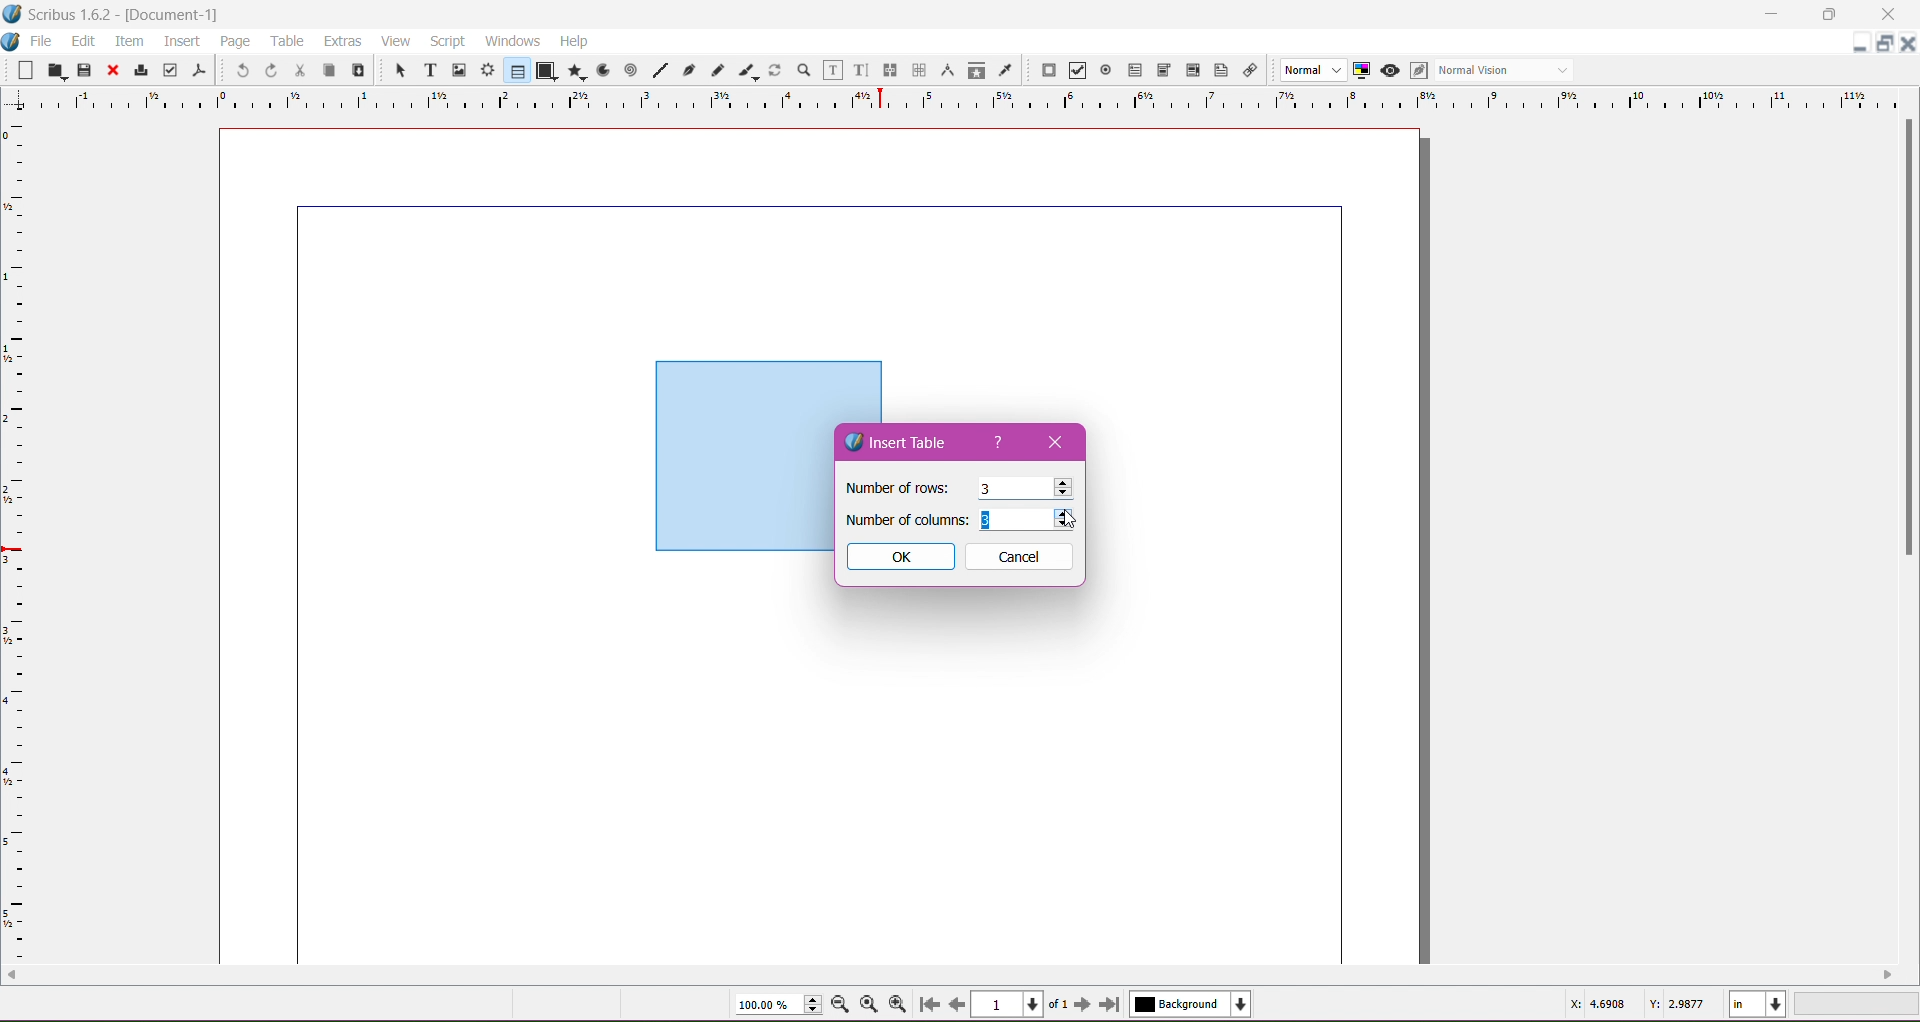 The image size is (1920, 1022). What do you see at coordinates (917, 72) in the screenshot?
I see `Unlink Text Frames` at bounding box center [917, 72].